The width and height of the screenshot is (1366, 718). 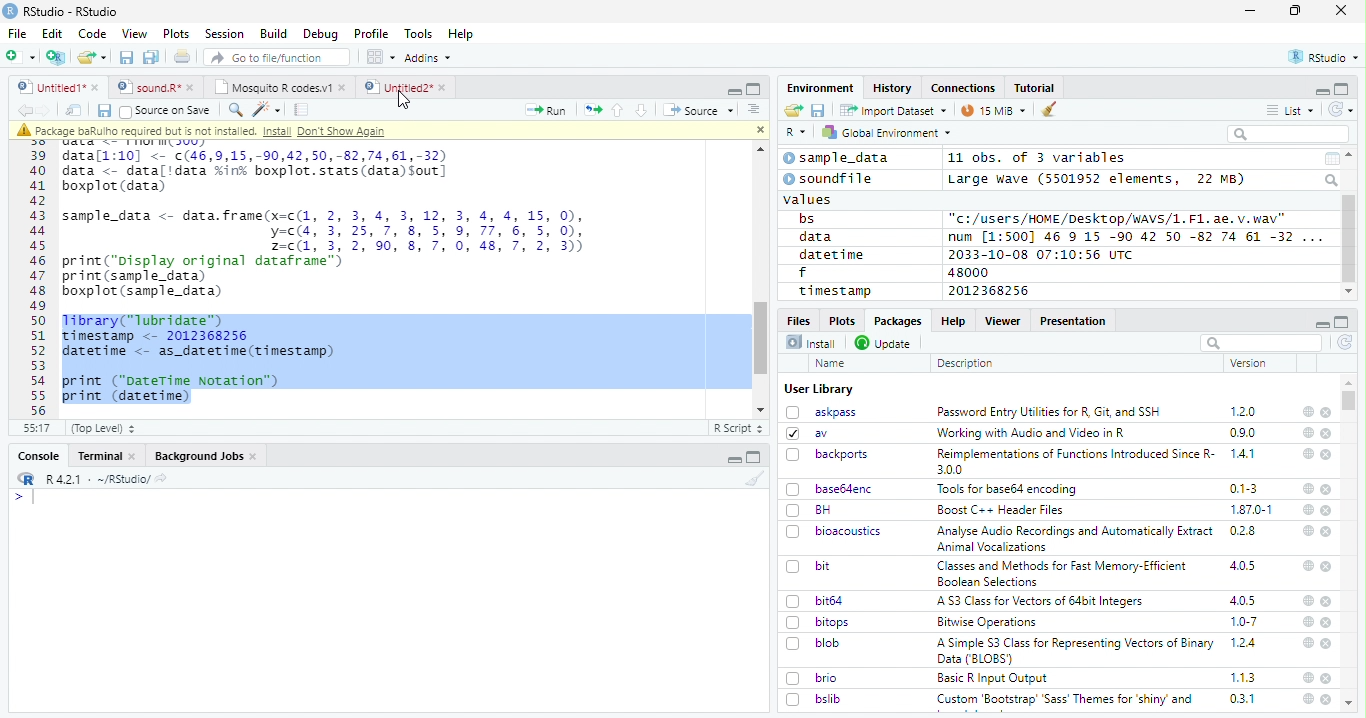 I want to click on RStudio, so click(x=1325, y=58).